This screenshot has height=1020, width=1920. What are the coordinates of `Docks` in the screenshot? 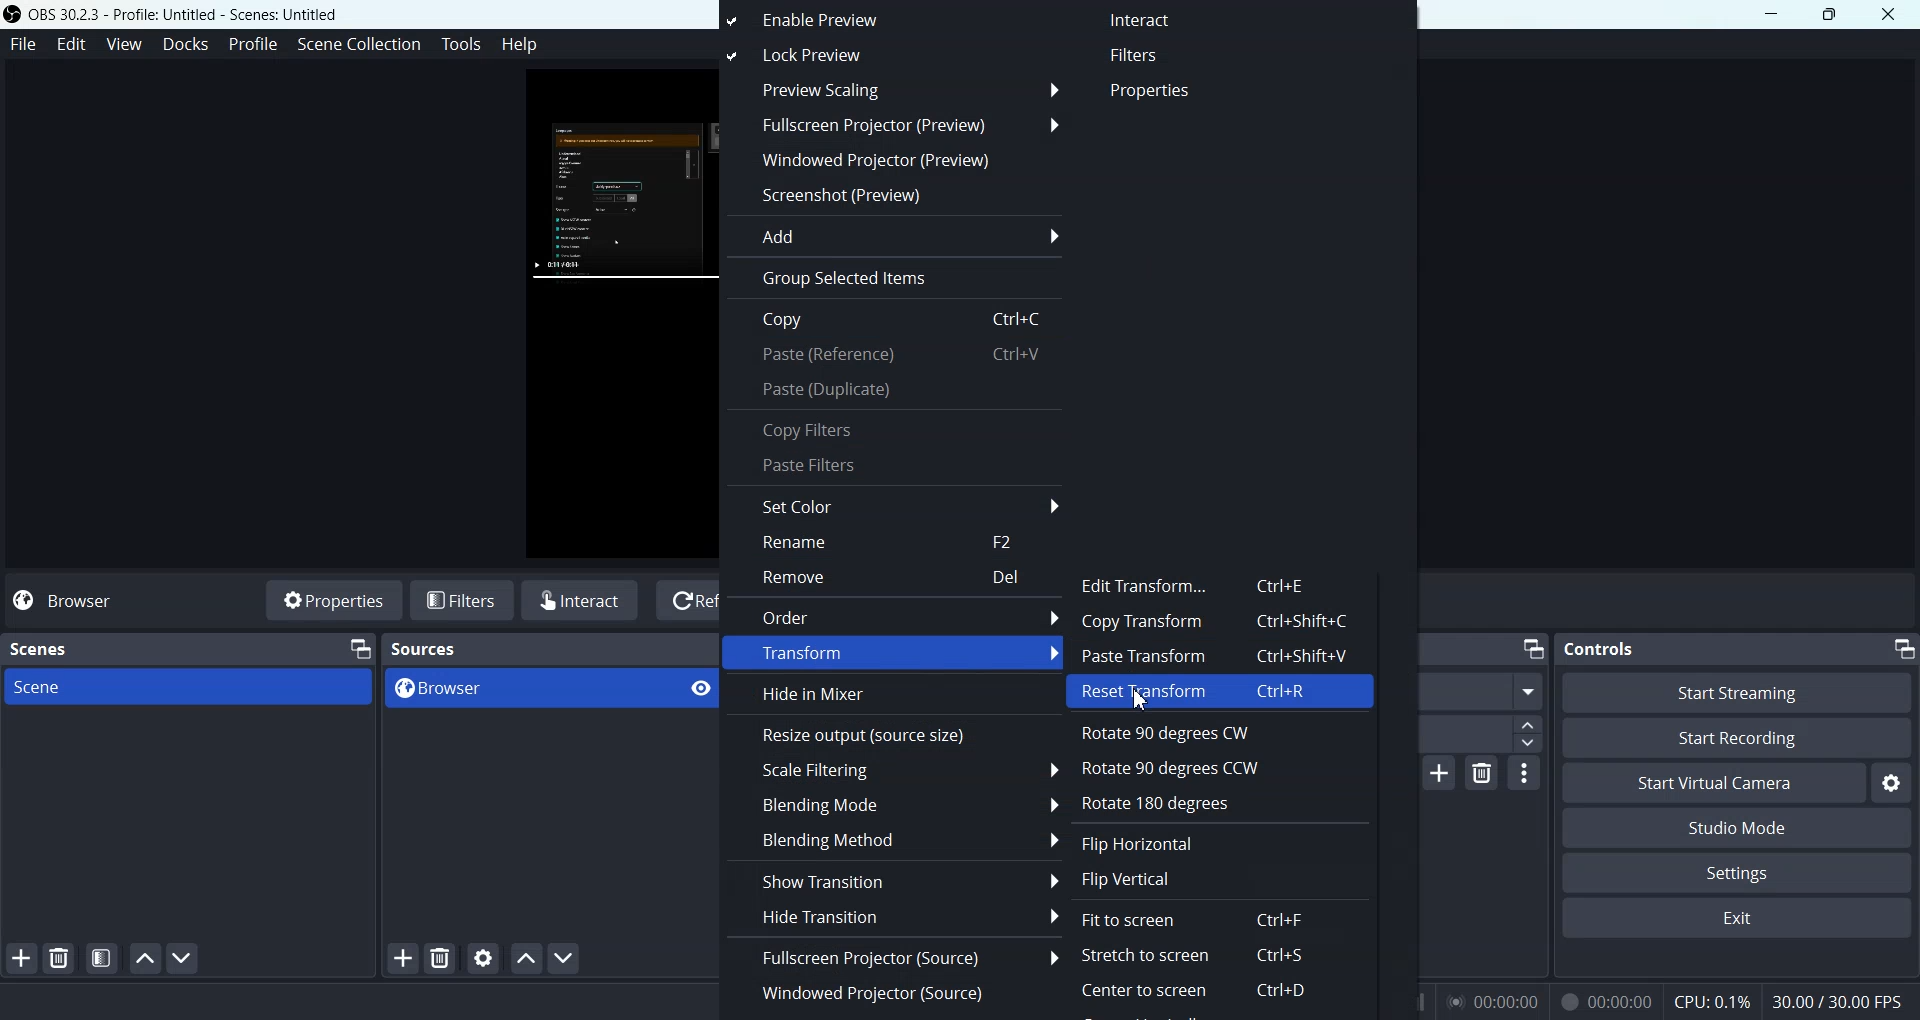 It's located at (188, 45).